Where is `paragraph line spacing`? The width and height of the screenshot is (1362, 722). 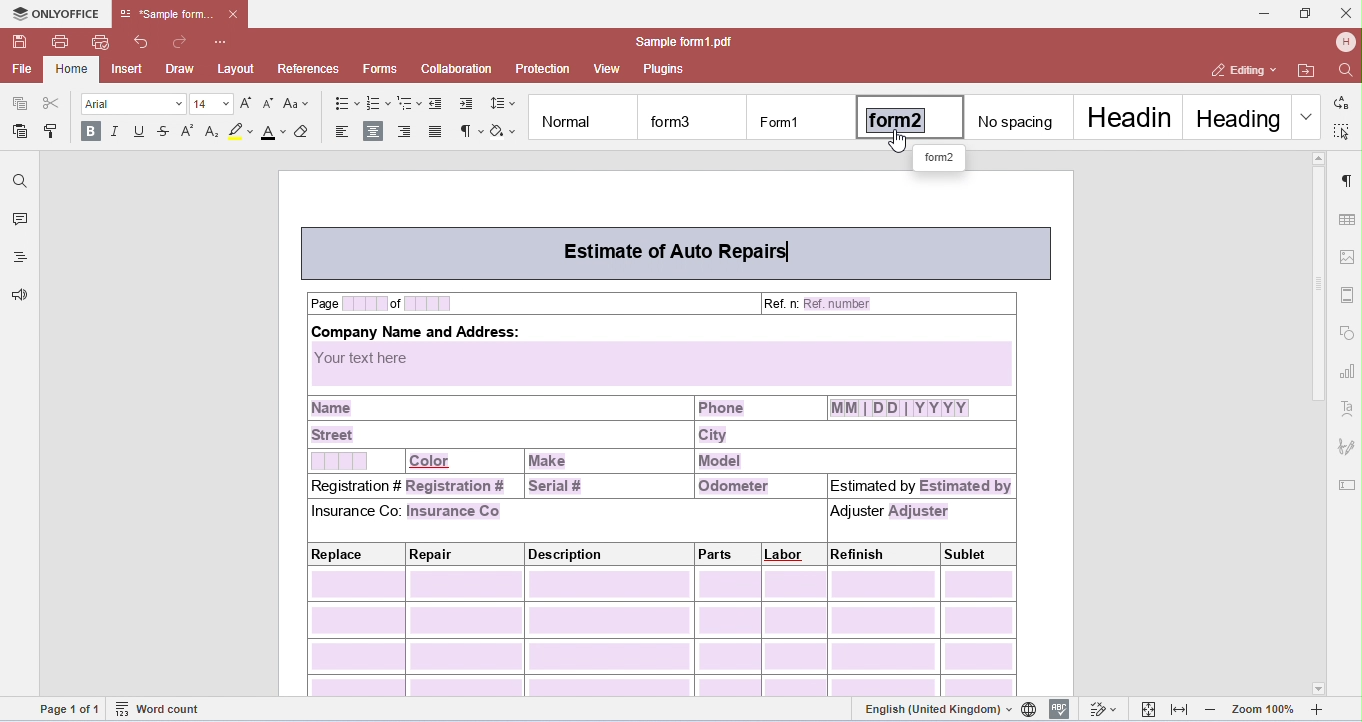
paragraph line spacing is located at coordinates (501, 104).